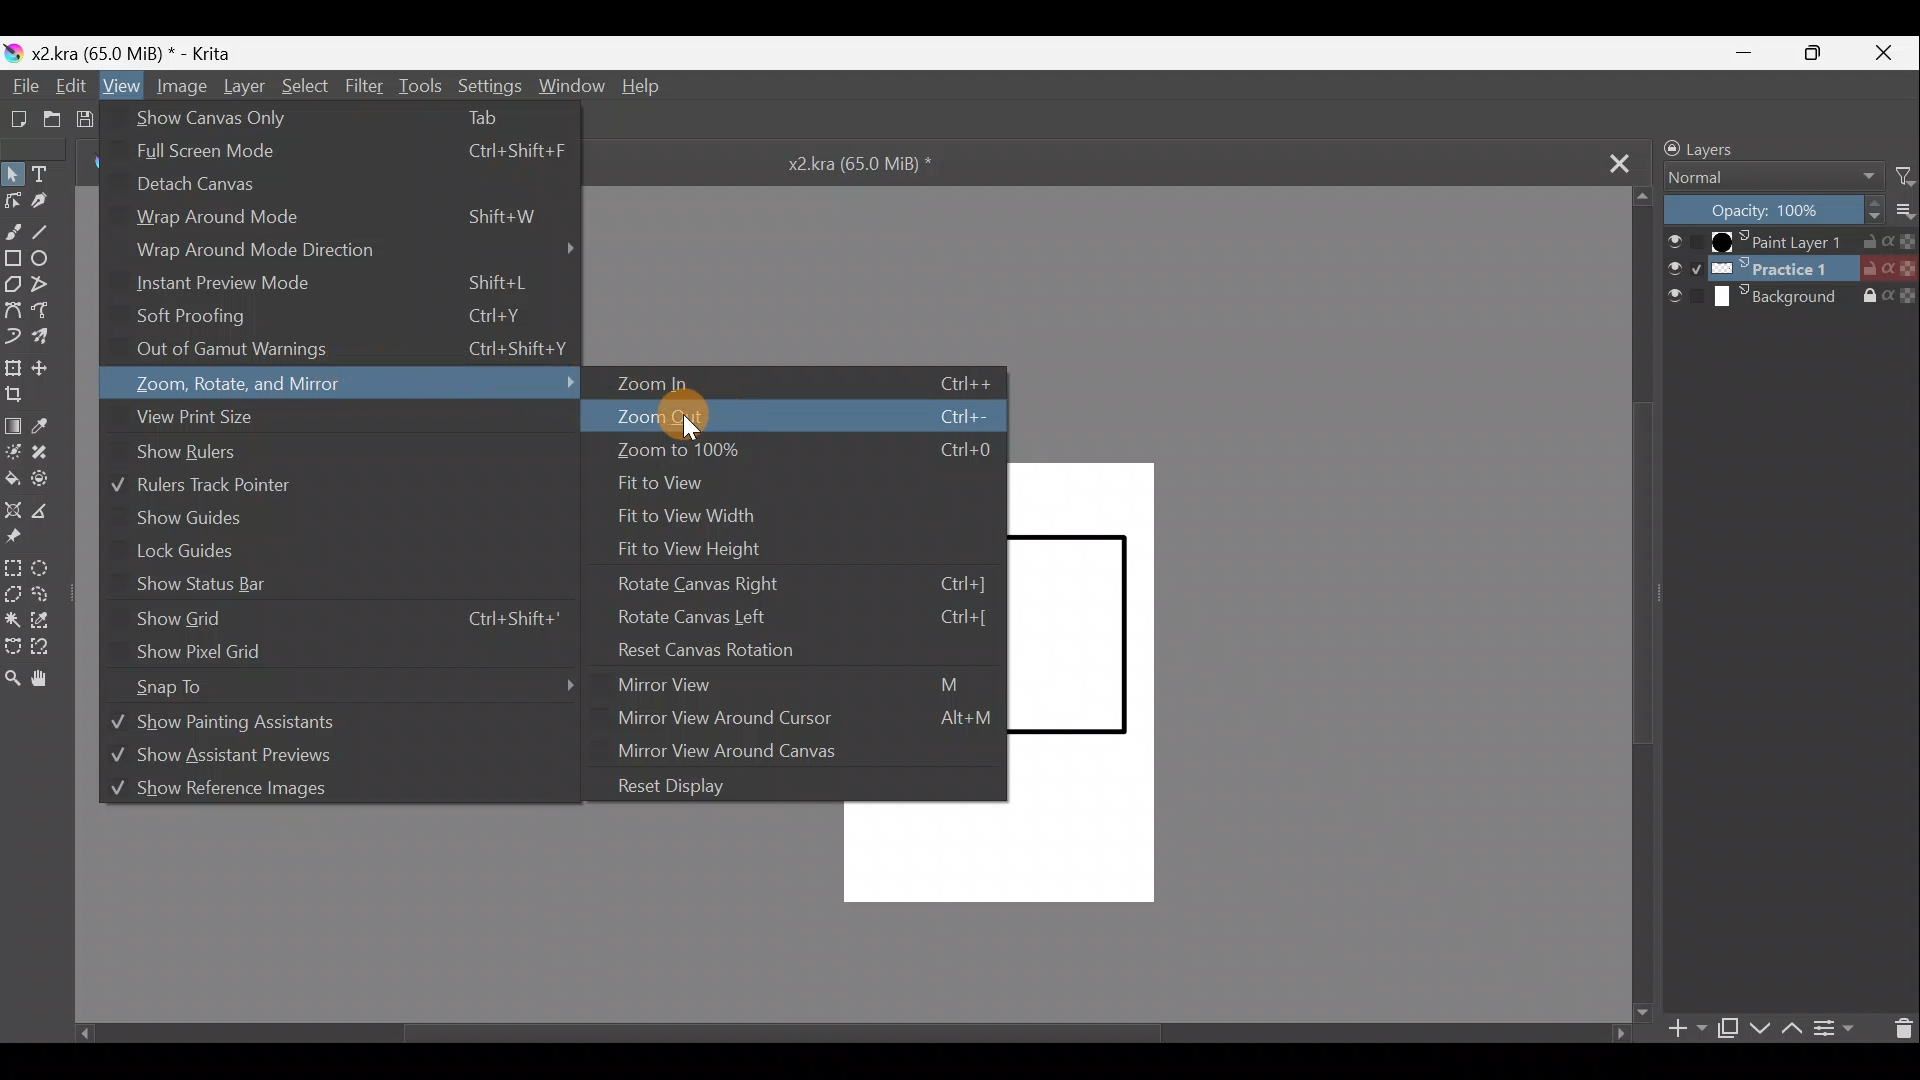 The width and height of the screenshot is (1920, 1080). I want to click on Wrap around mode, so click(338, 221).